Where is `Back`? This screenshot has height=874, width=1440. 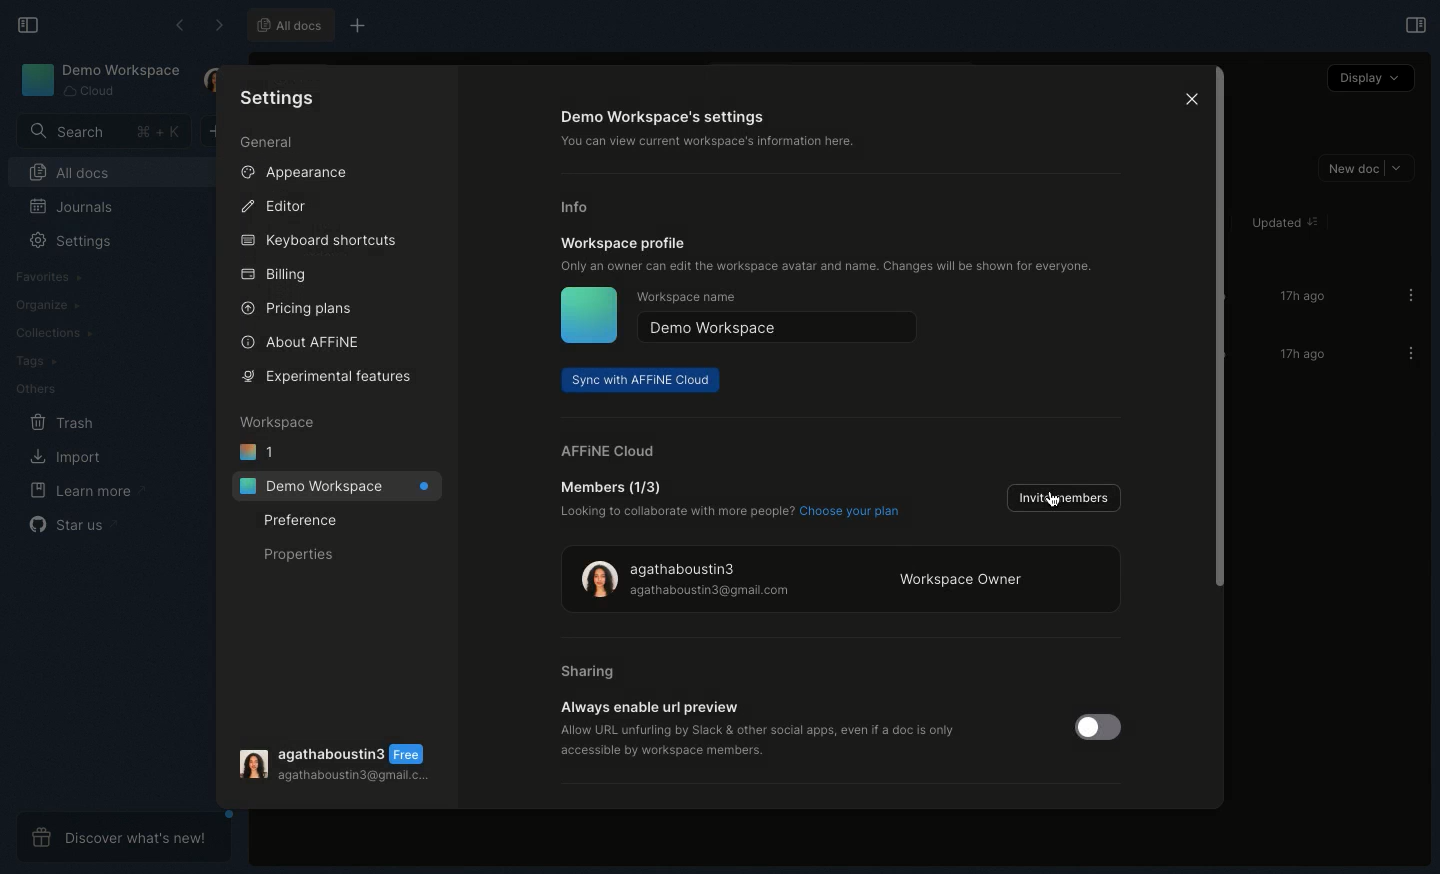
Back is located at coordinates (179, 25).